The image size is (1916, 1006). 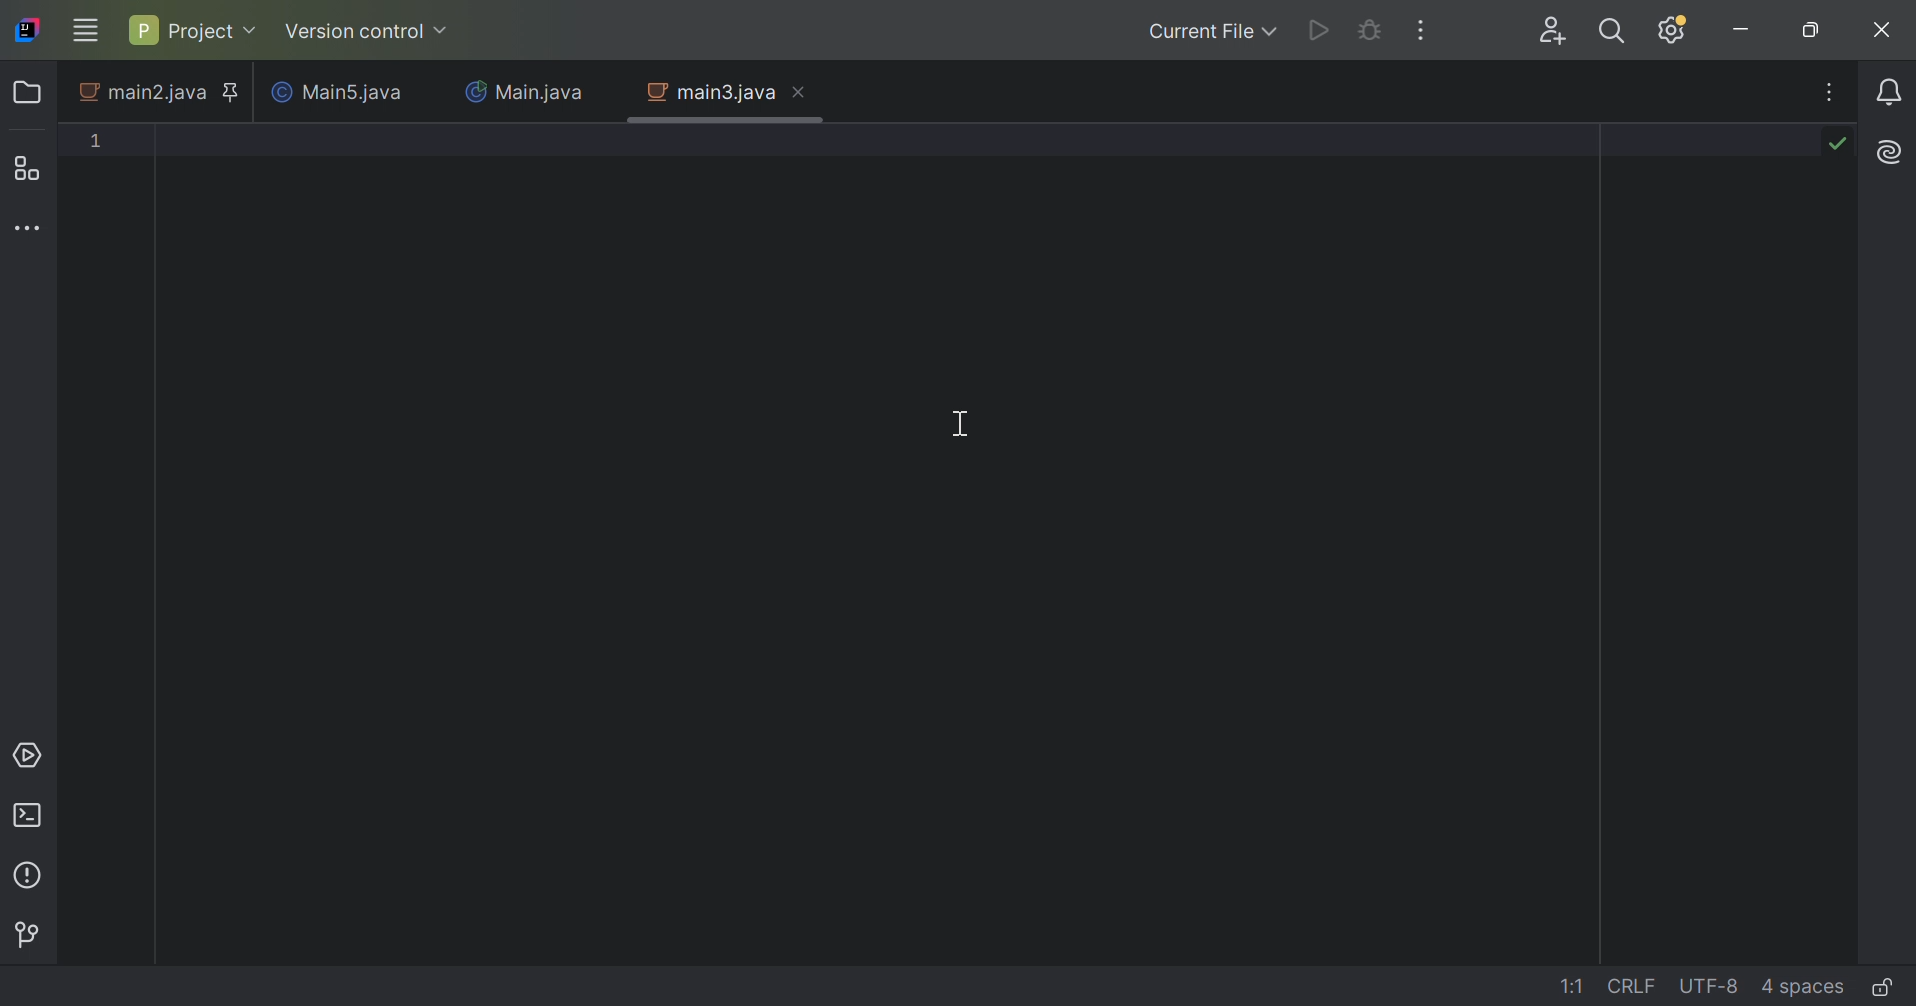 I want to click on main3.java, so click(x=710, y=93).